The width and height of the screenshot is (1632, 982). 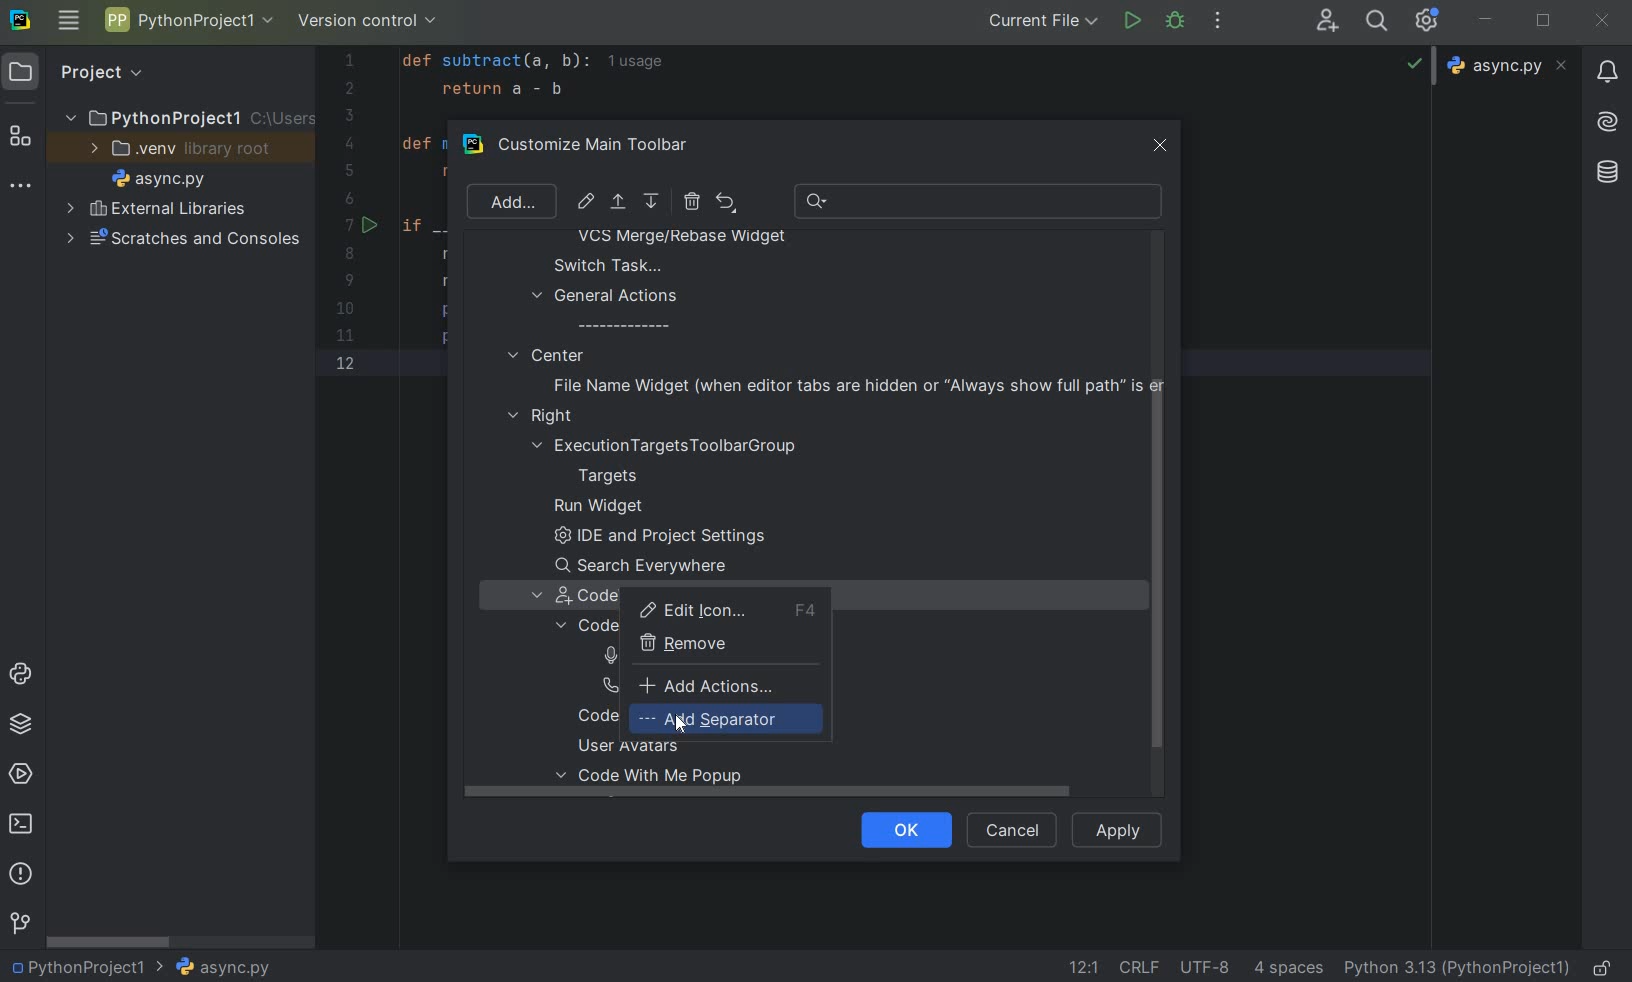 I want to click on CLOSE, so click(x=1601, y=22).